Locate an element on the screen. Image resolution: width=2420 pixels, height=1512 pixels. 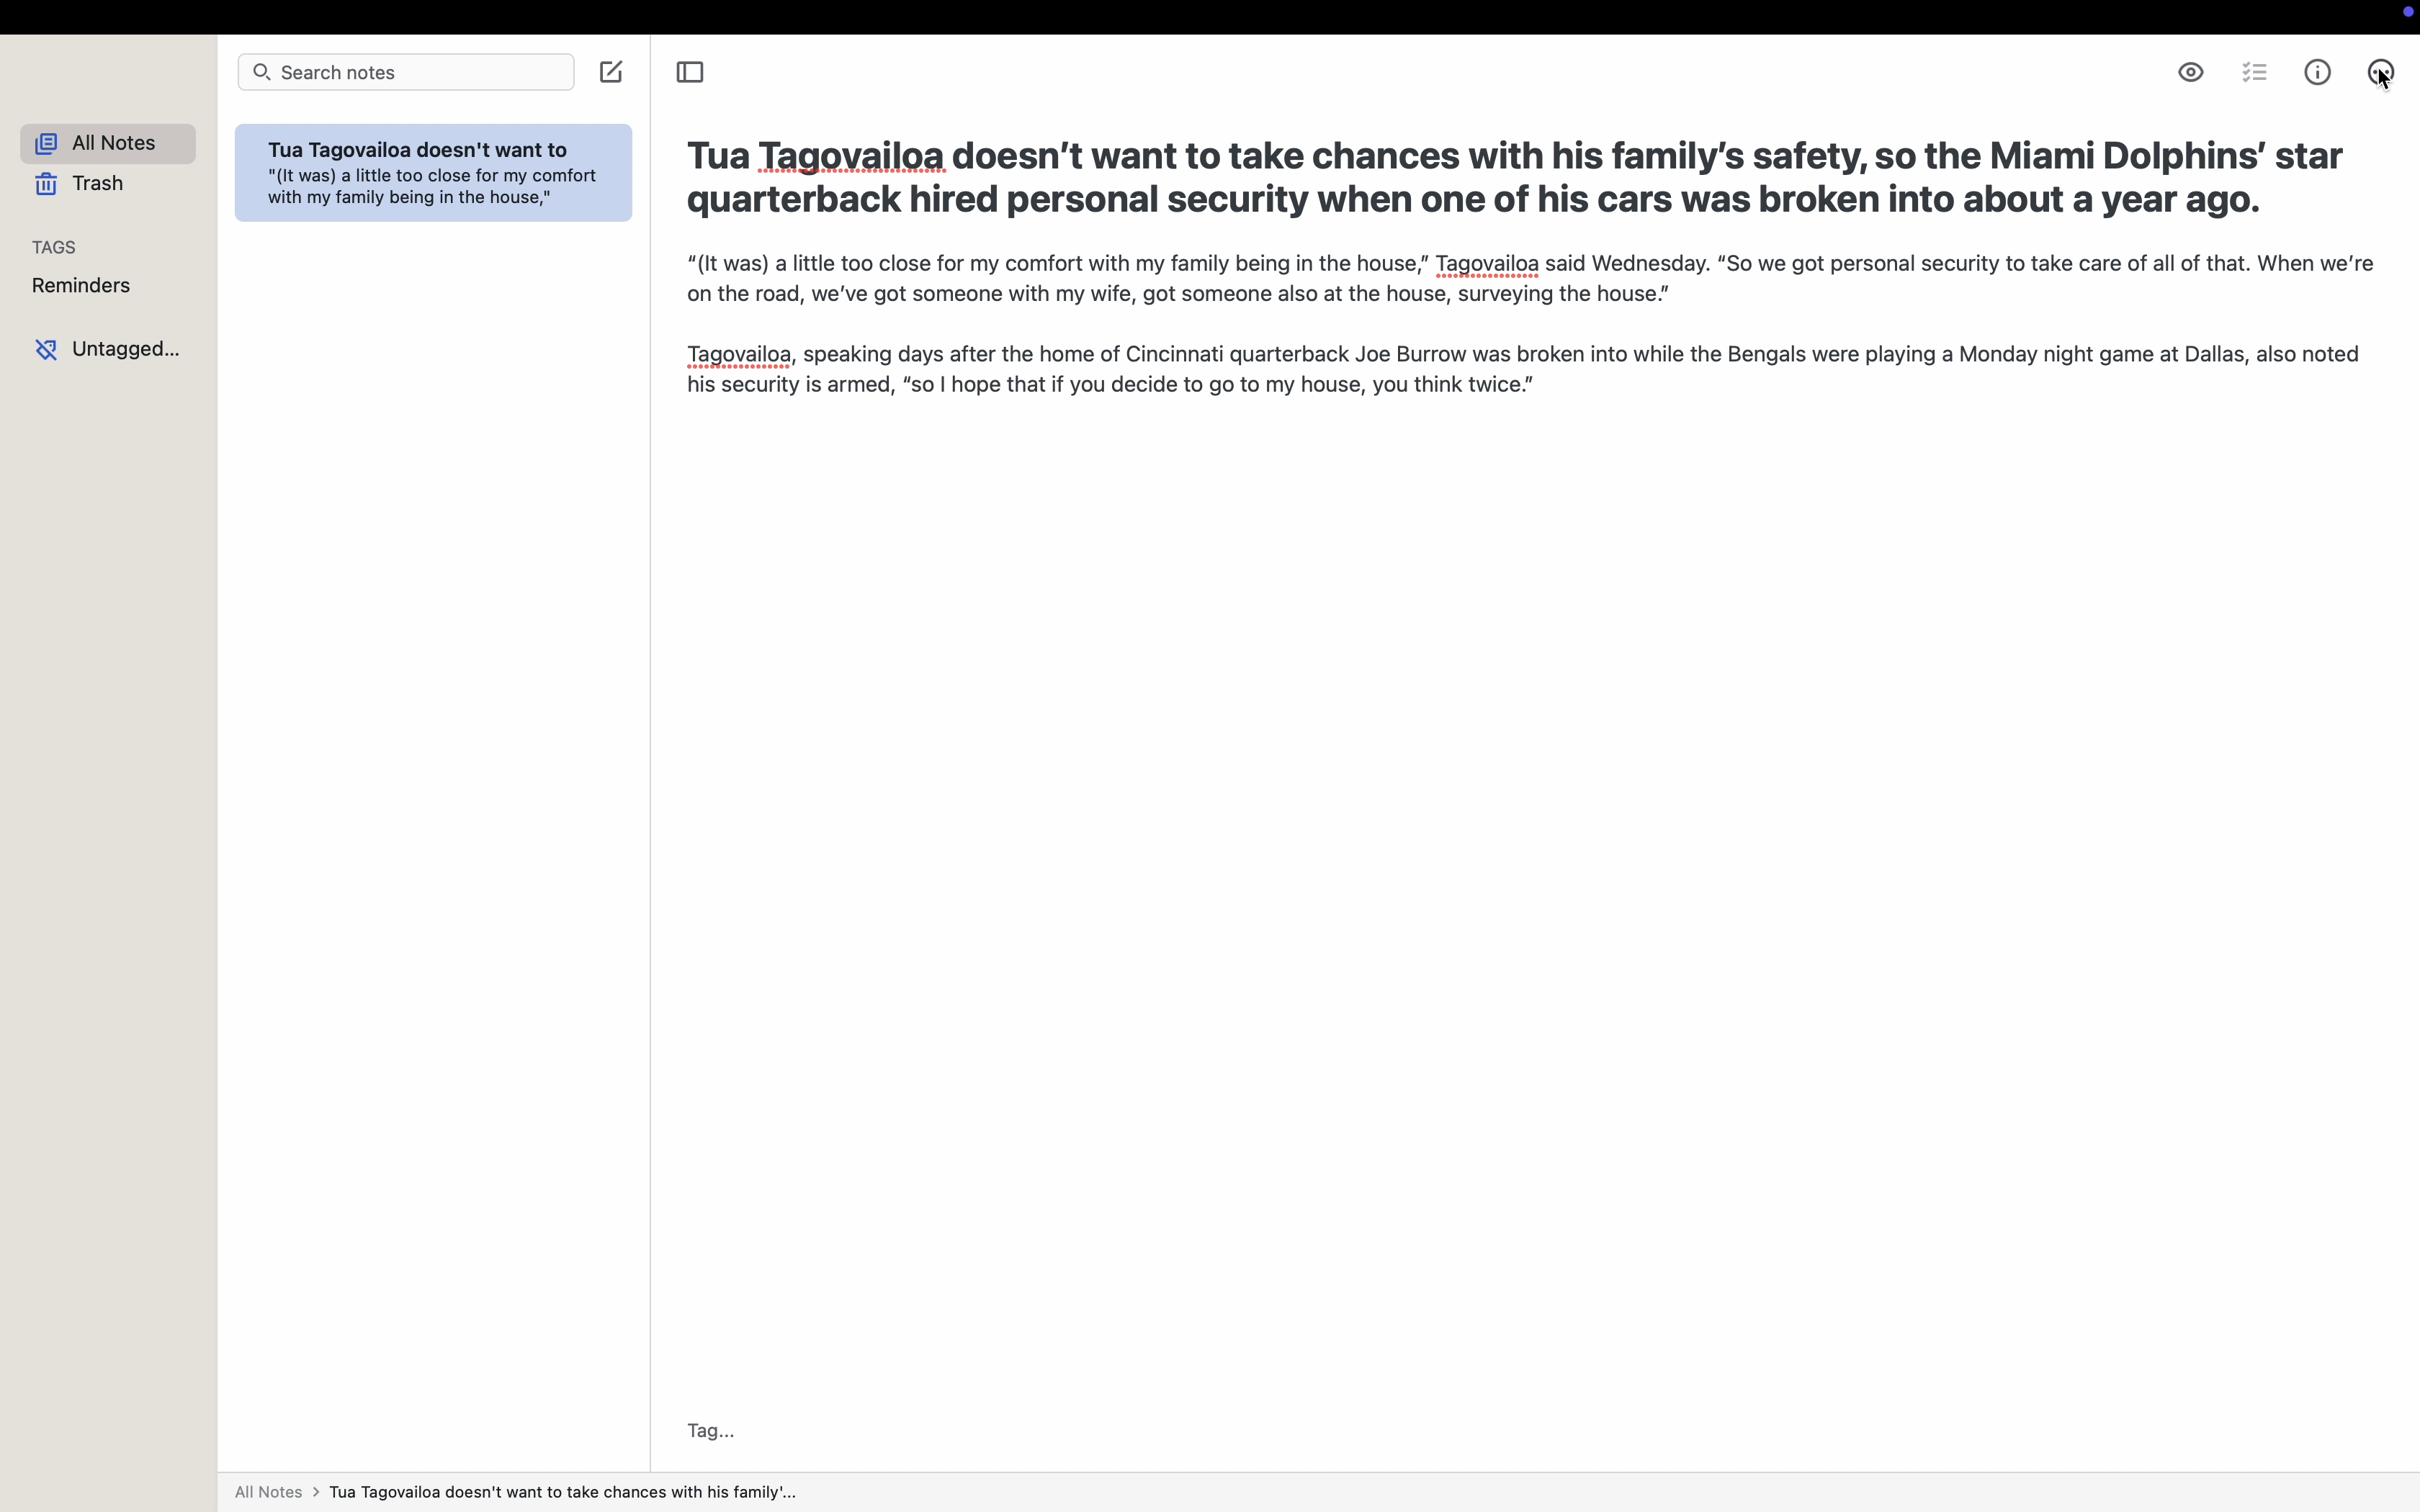
toggle sidebar is located at coordinates (688, 70).